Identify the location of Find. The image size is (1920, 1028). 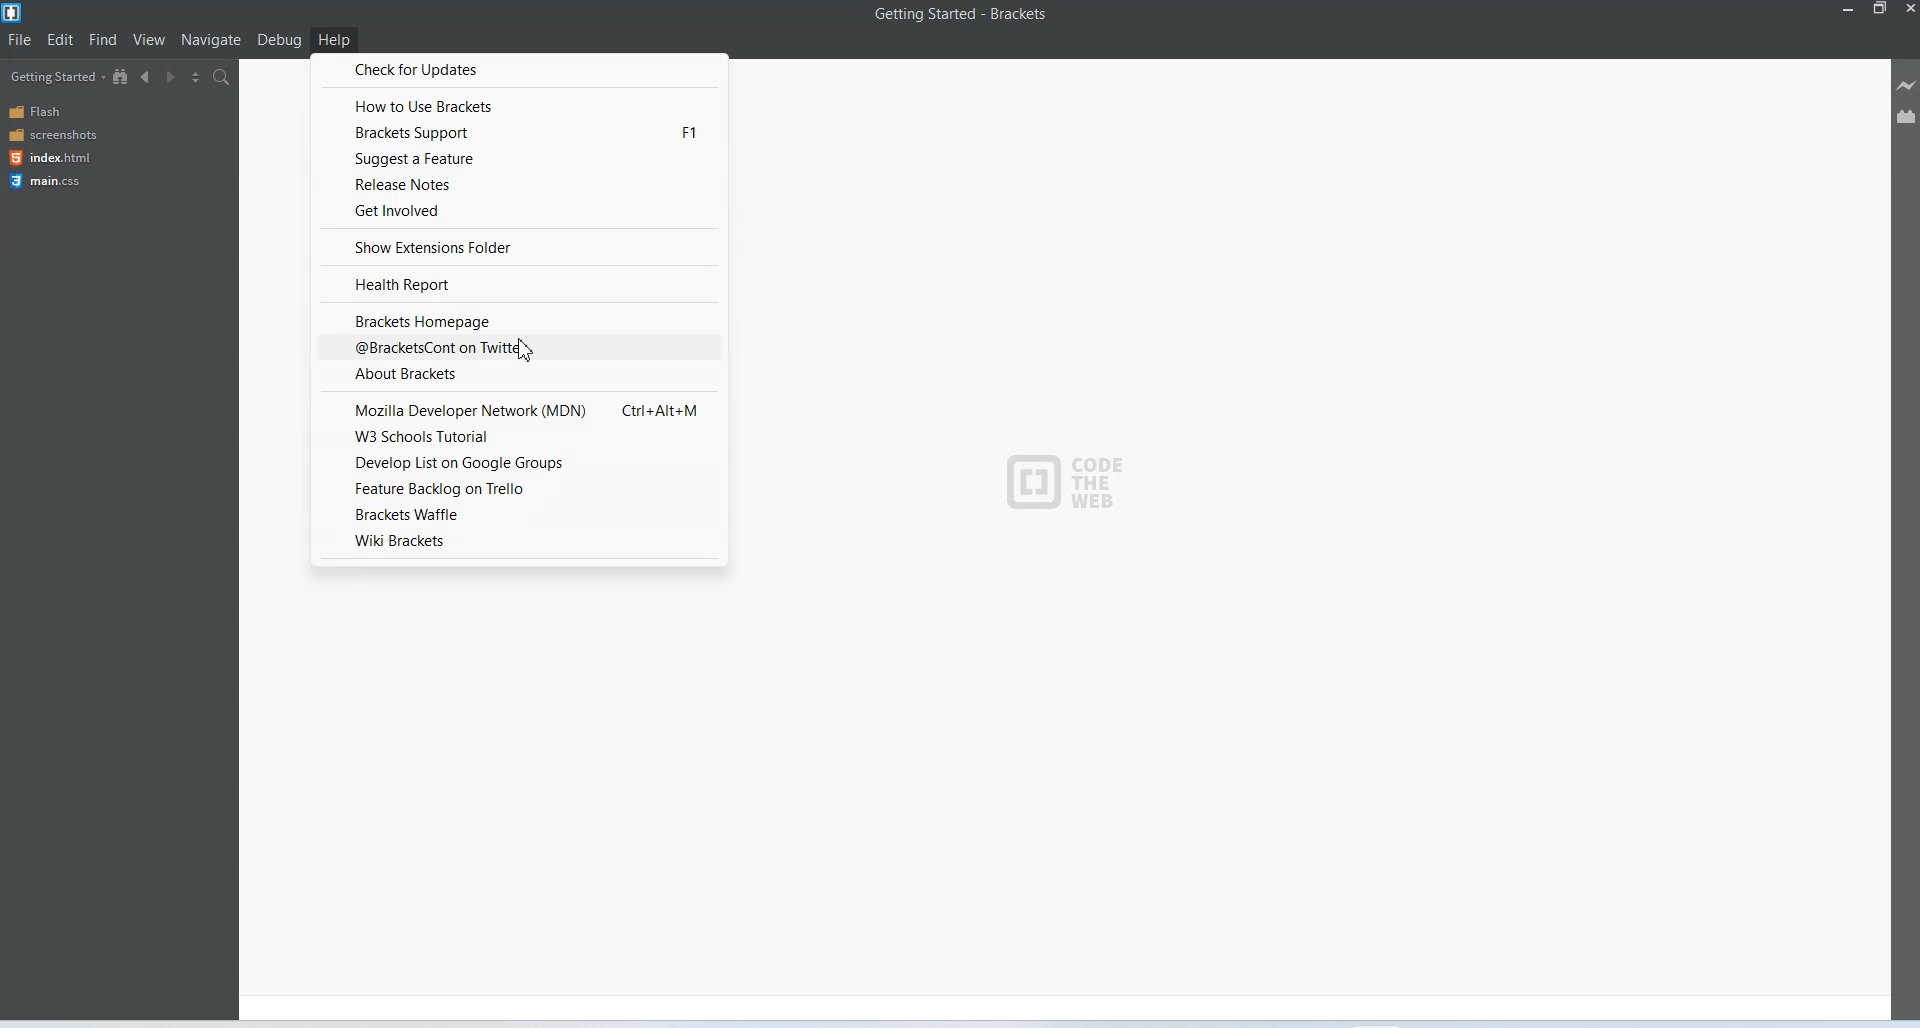
(104, 40).